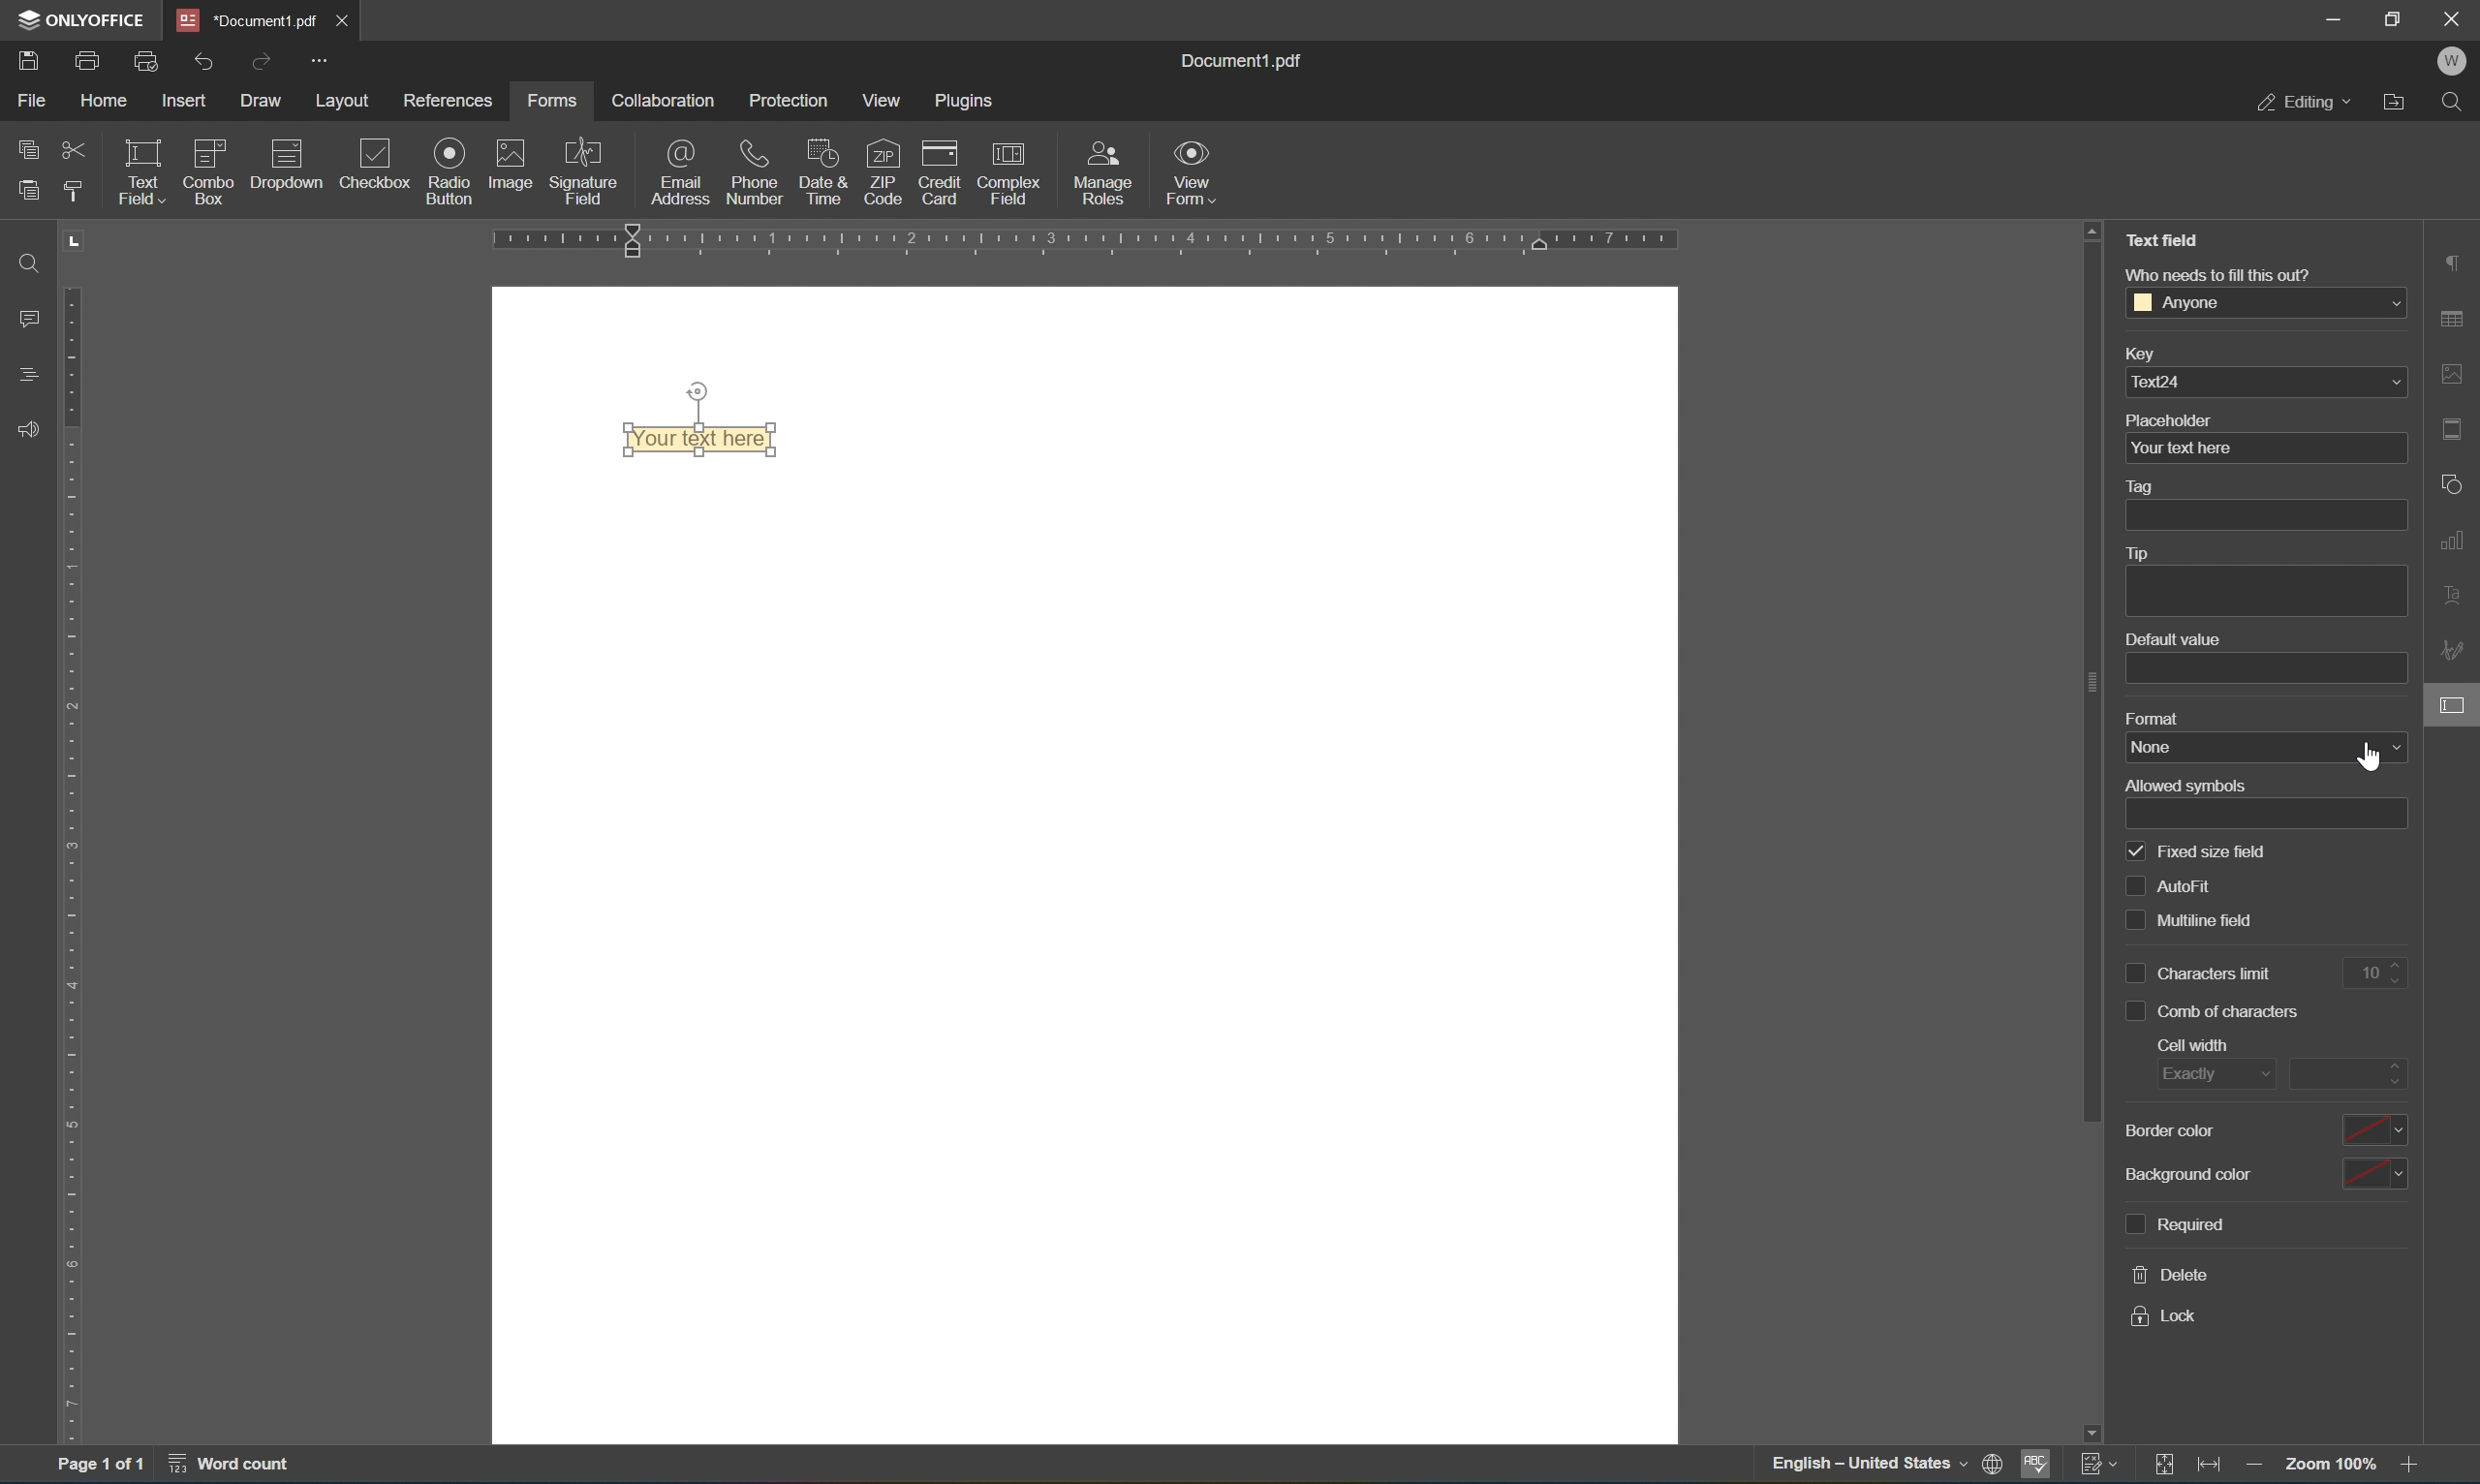  I want to click on view form, so click(1192, 172).